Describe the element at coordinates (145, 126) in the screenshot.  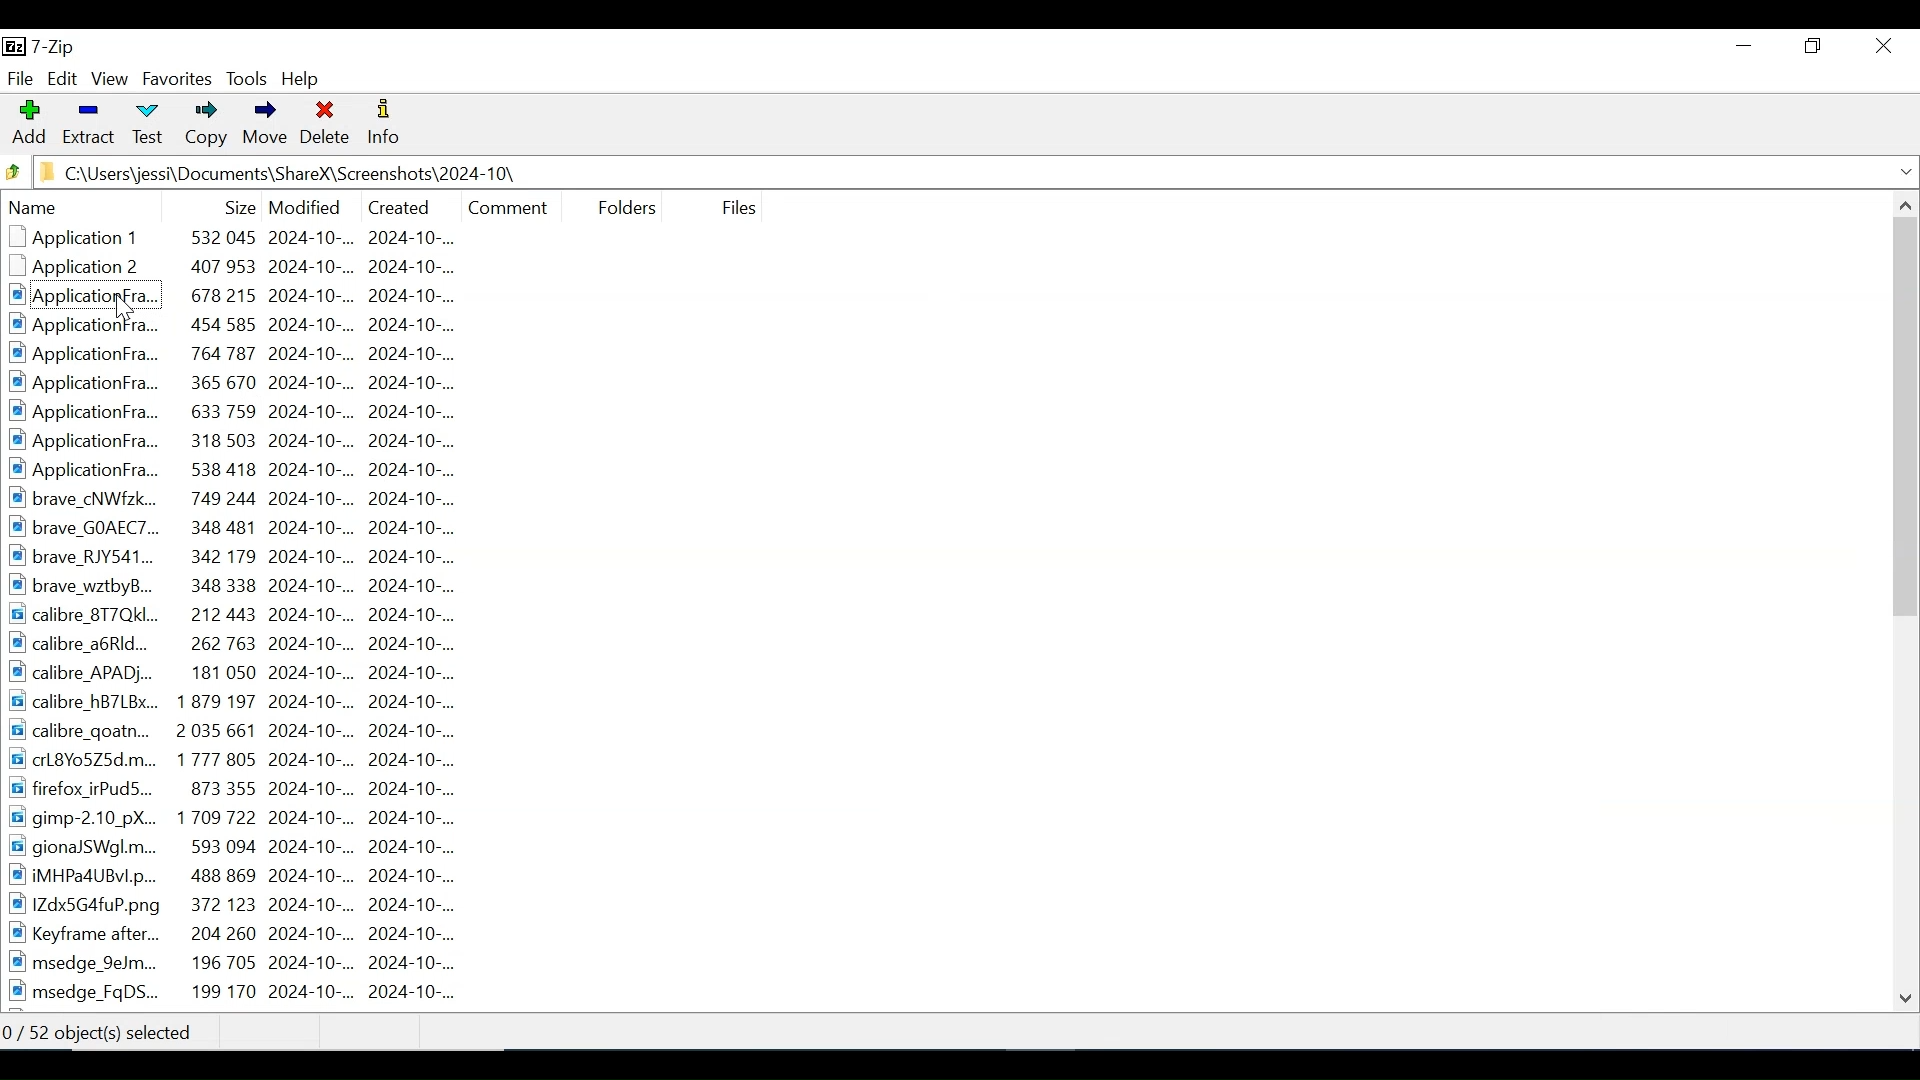
I see `Test` at that location.